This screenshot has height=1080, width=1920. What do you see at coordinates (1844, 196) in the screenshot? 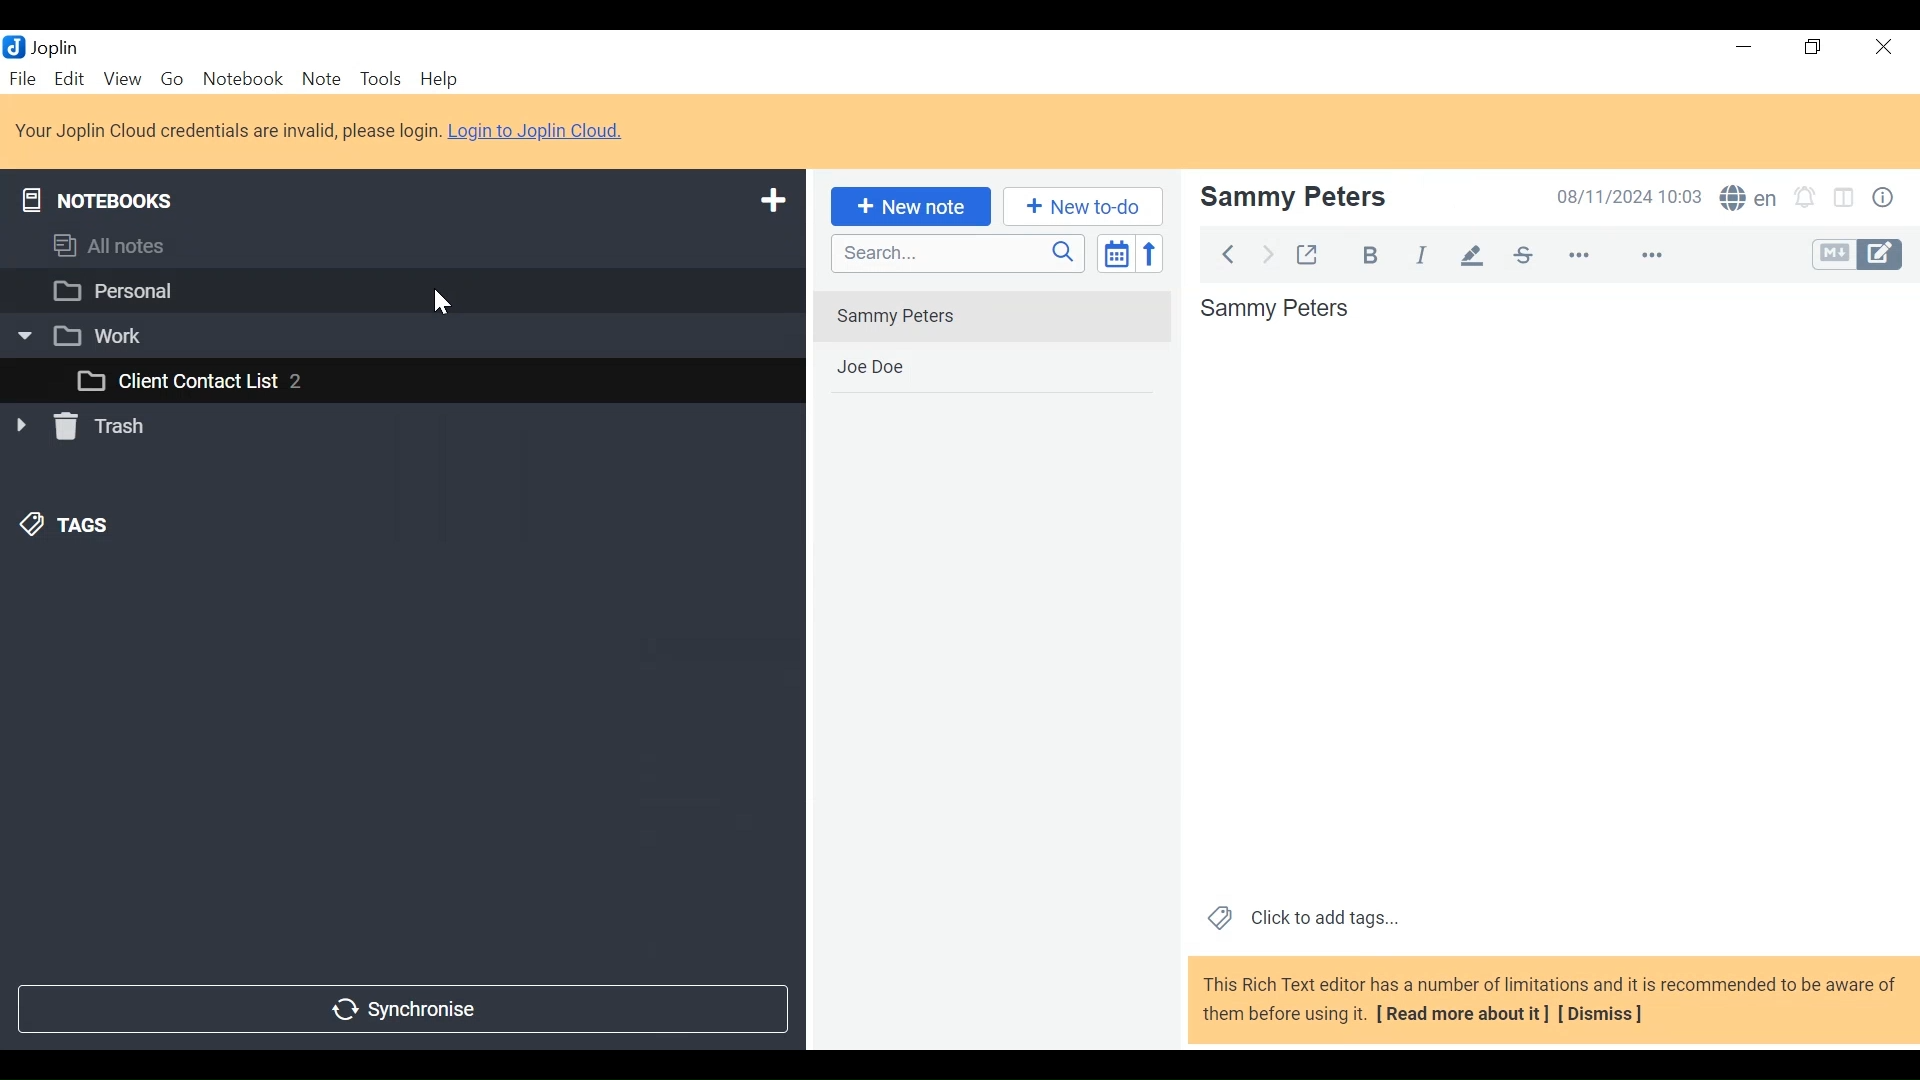
I see `Toggle editor layout` at bounding box center [1844, 196].